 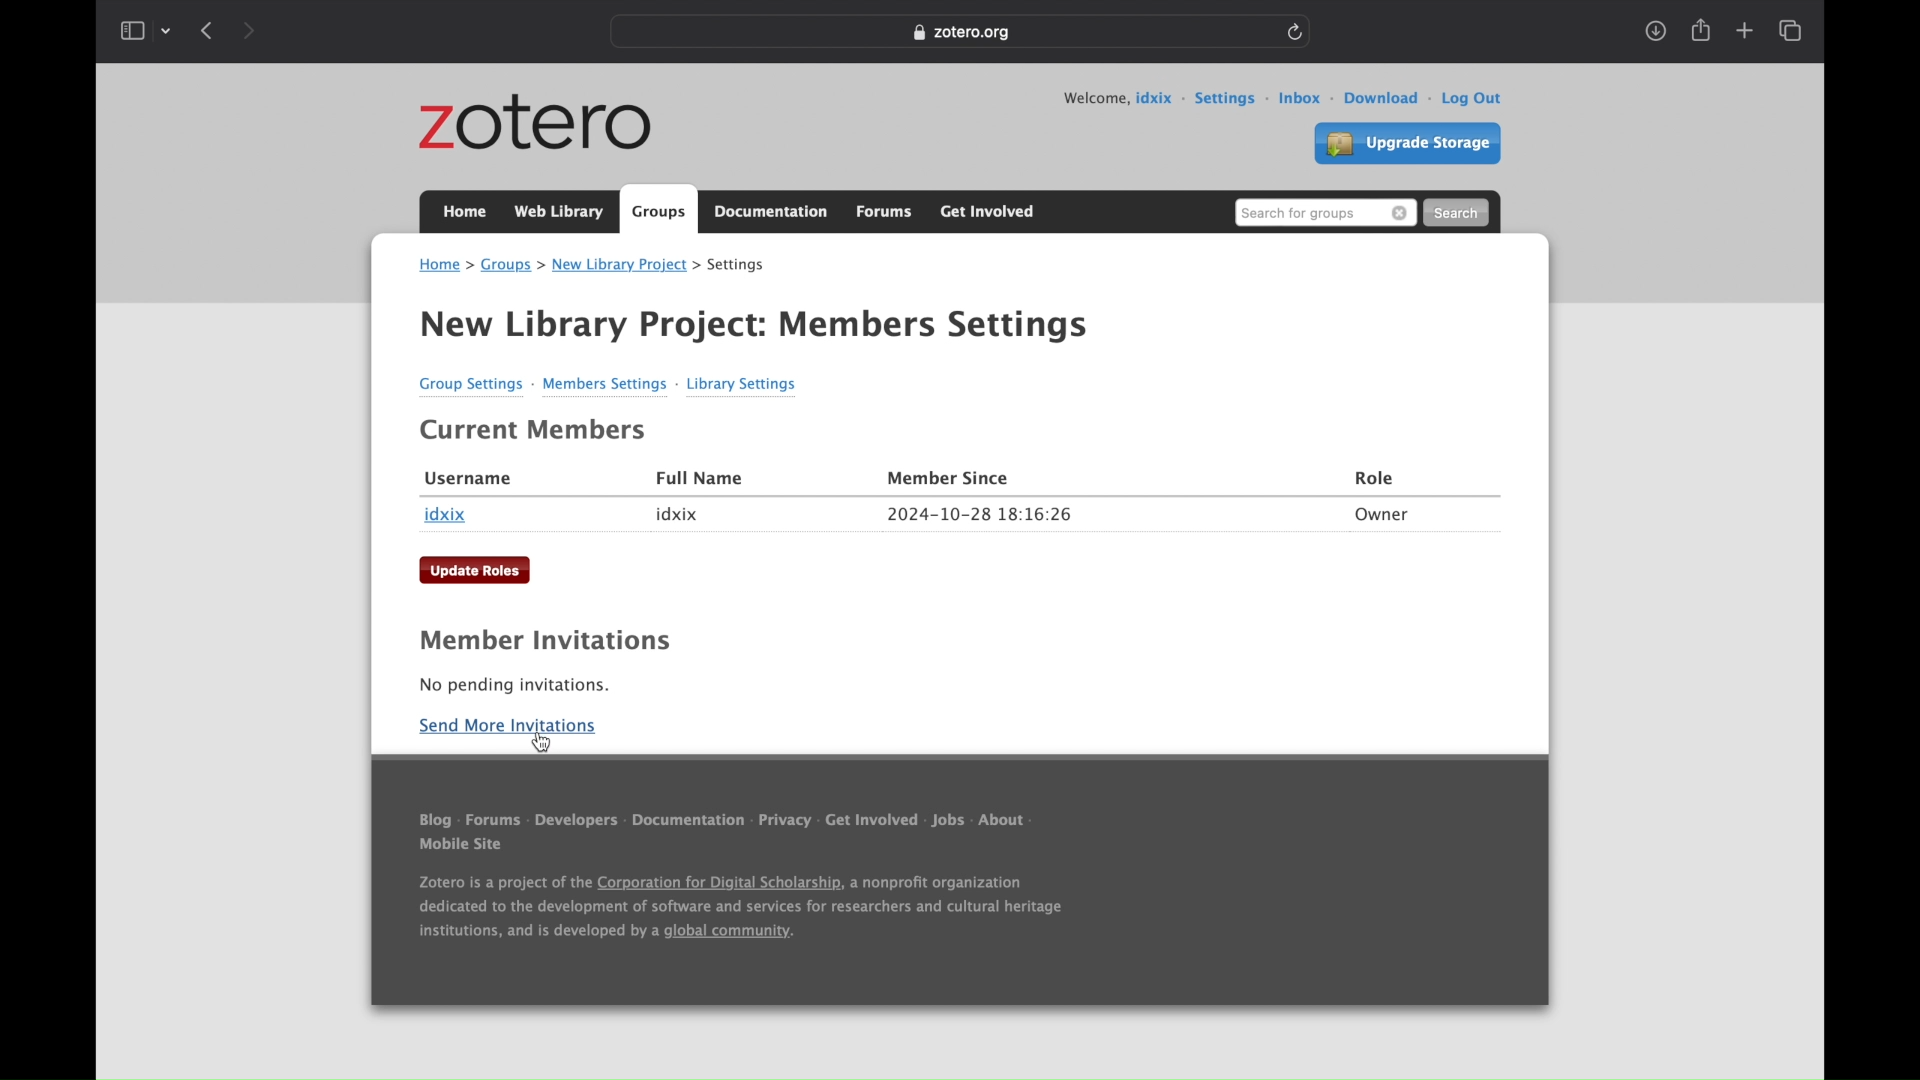 I want to click on documentation, so click(x=688, y=820).